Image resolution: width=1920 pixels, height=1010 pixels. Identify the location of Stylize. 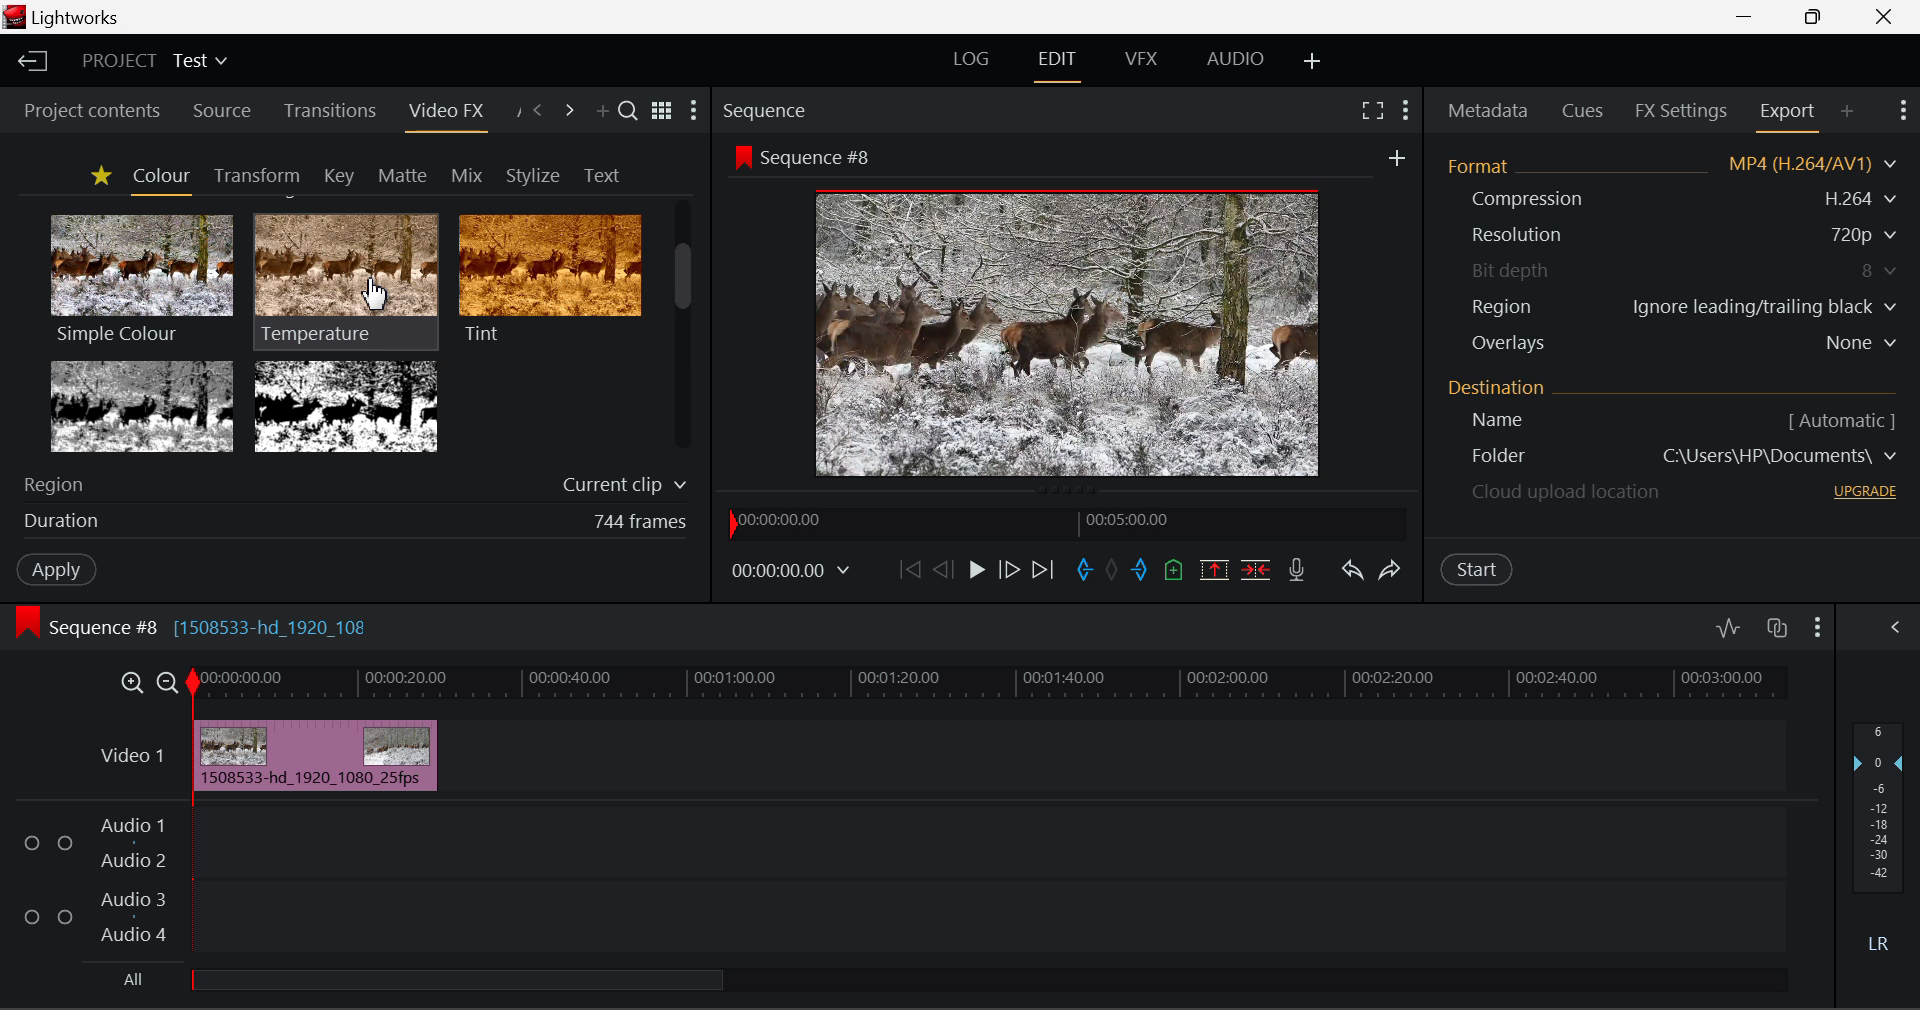
(533, 173).